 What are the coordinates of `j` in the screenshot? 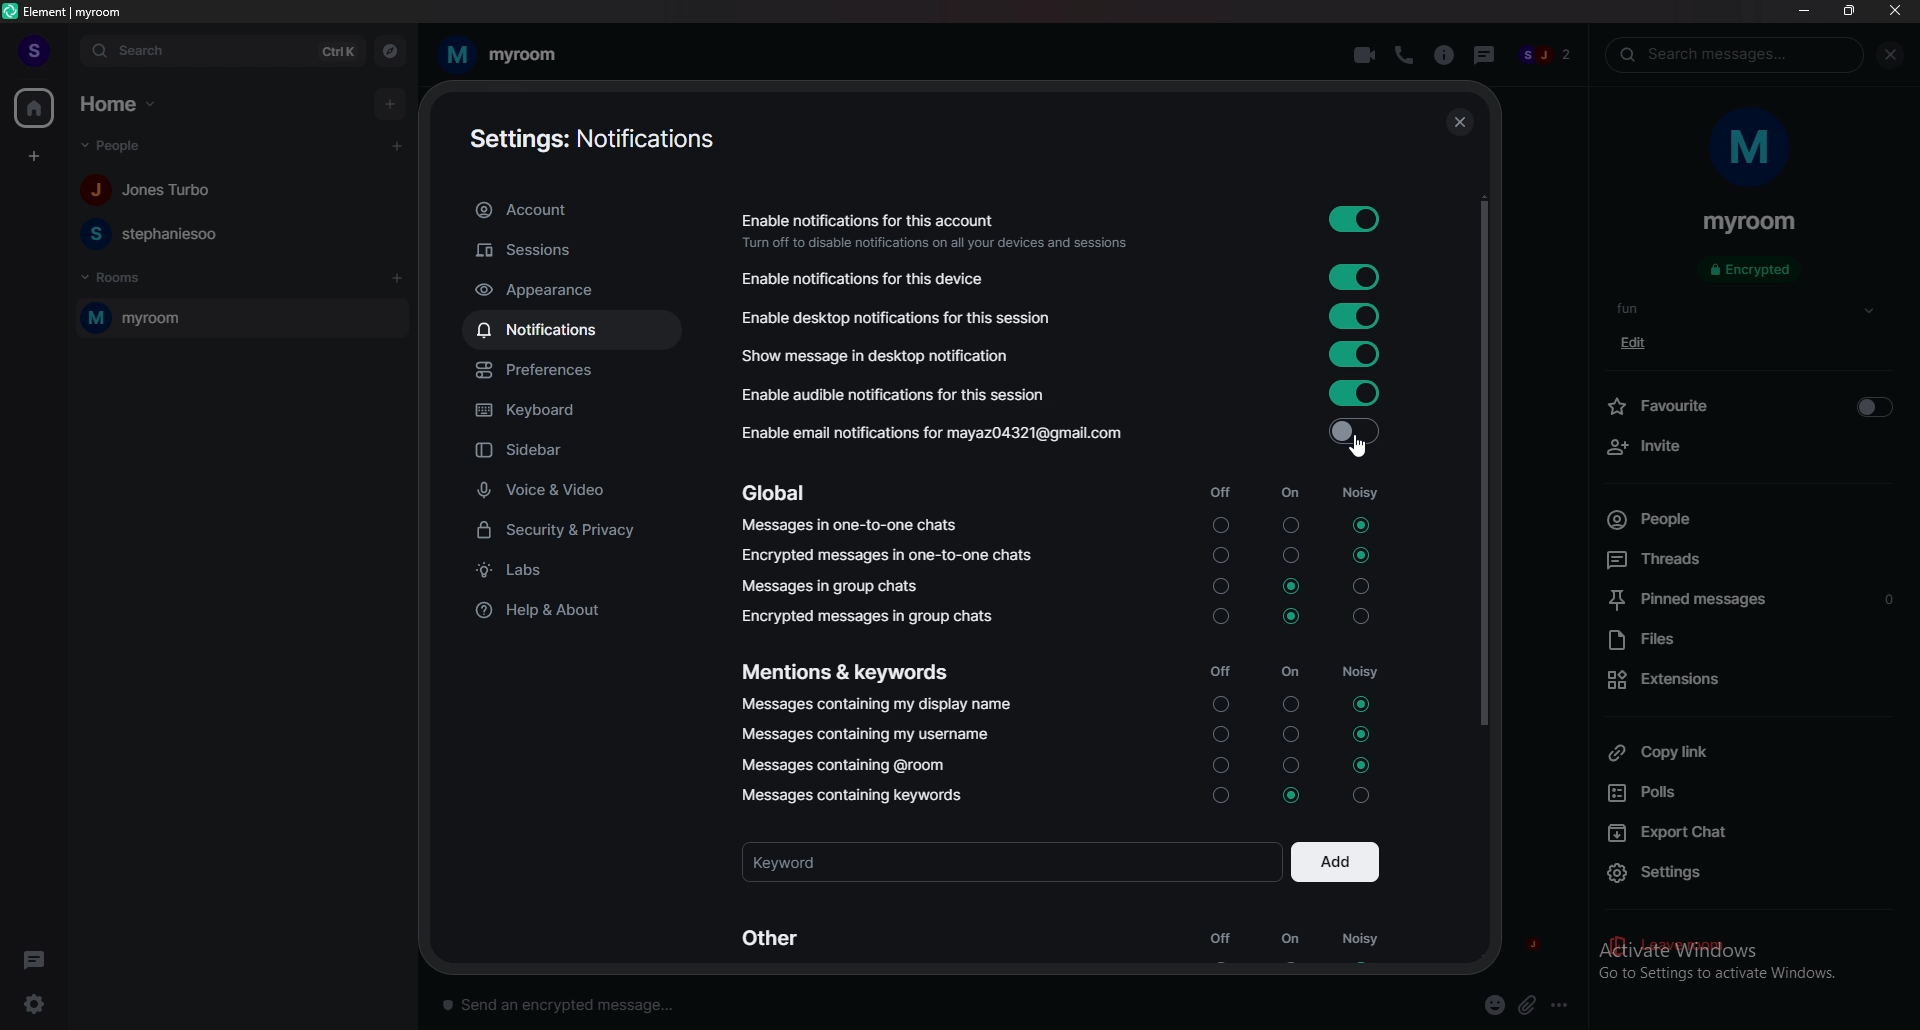 It's located at (1532, 946).